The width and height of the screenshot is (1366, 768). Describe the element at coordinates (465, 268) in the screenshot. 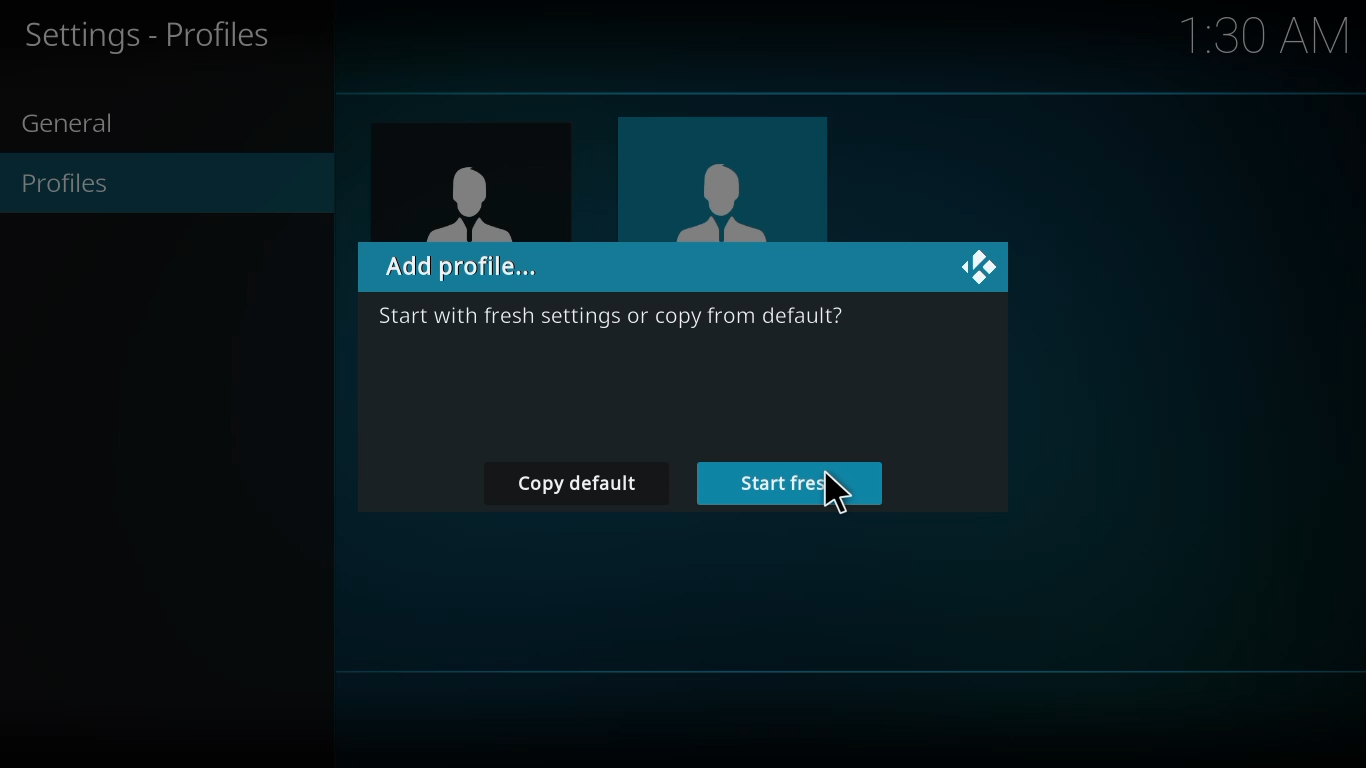

I see `add profile` at that location.